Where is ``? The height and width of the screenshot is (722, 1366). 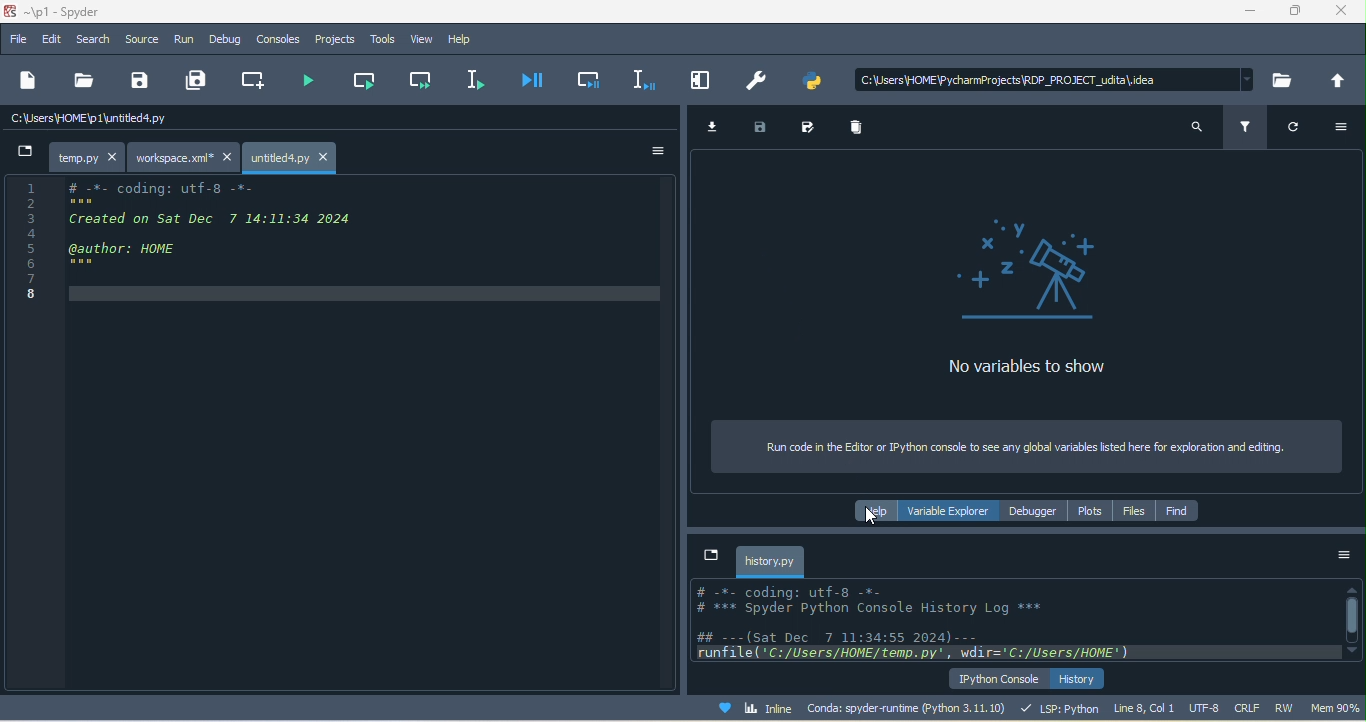  is located at coordinates (761, 129).